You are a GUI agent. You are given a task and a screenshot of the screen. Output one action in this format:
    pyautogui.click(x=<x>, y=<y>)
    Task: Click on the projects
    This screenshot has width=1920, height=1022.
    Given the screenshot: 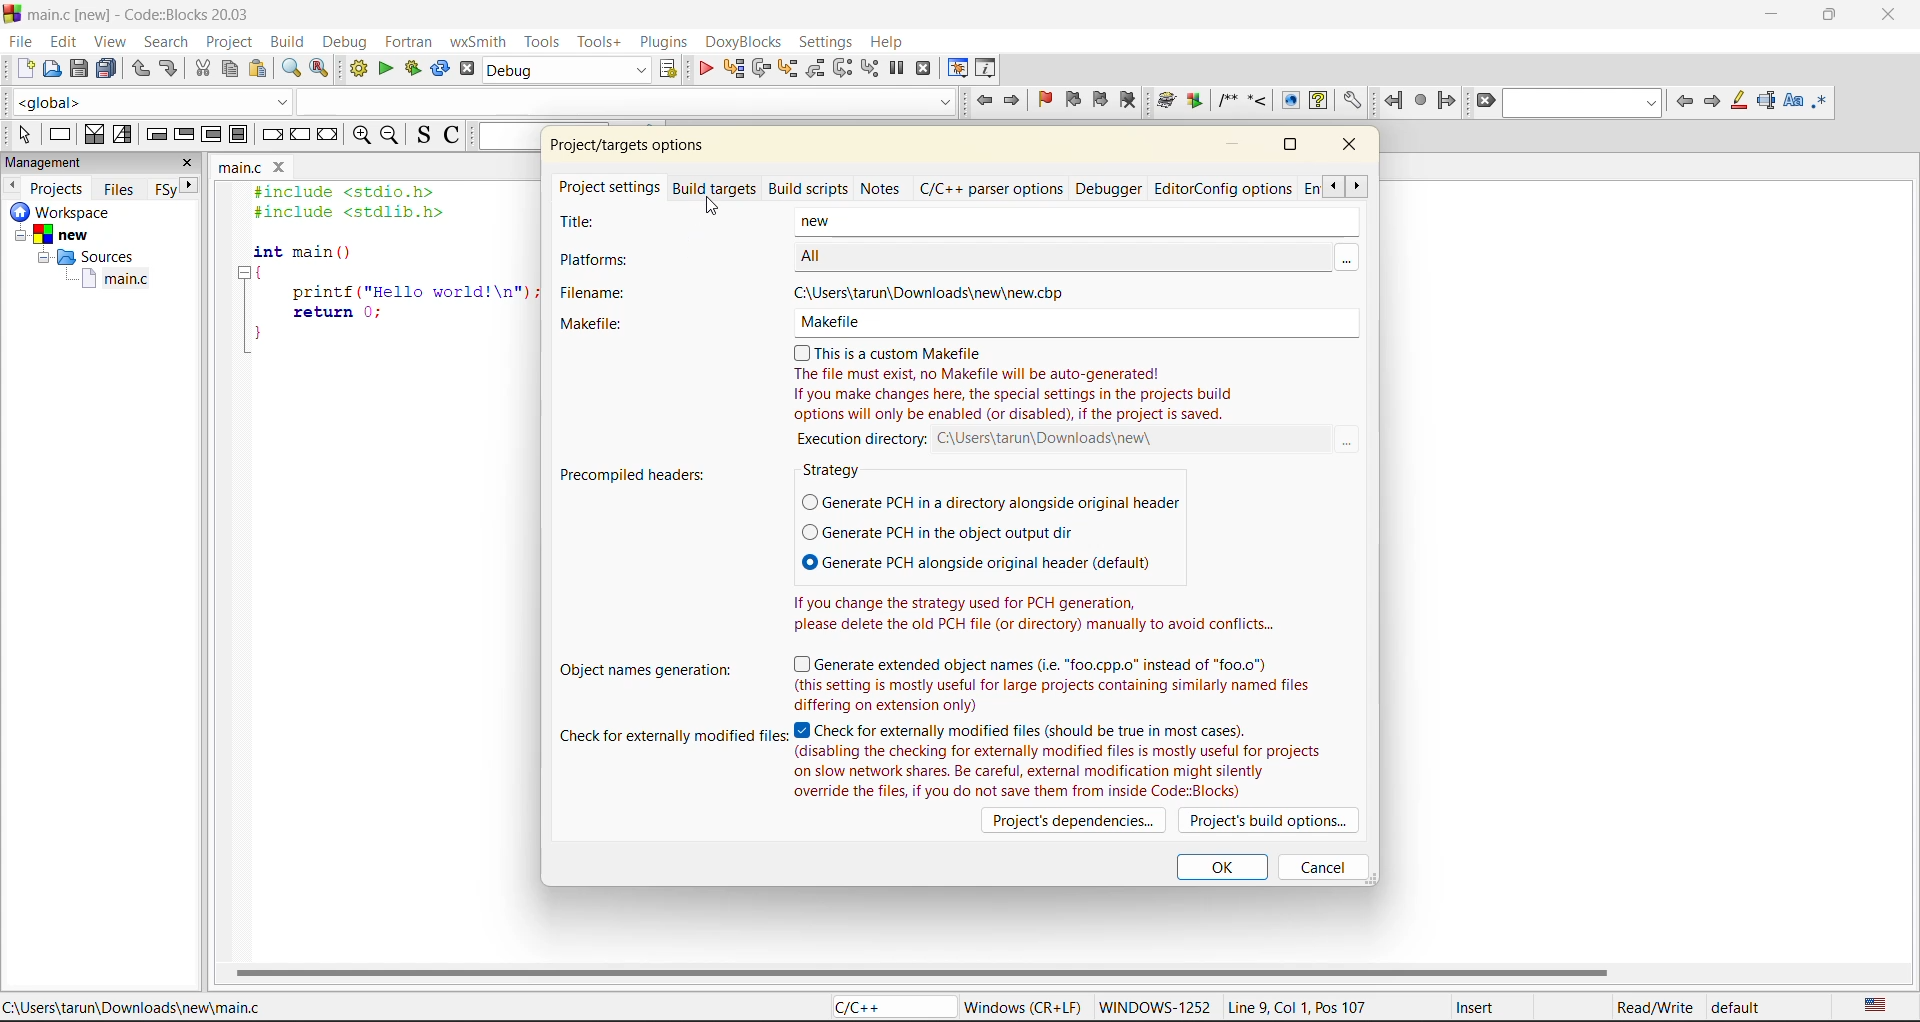 What is the action you would take?
    pyautogui.click(x=59, y=188)
    